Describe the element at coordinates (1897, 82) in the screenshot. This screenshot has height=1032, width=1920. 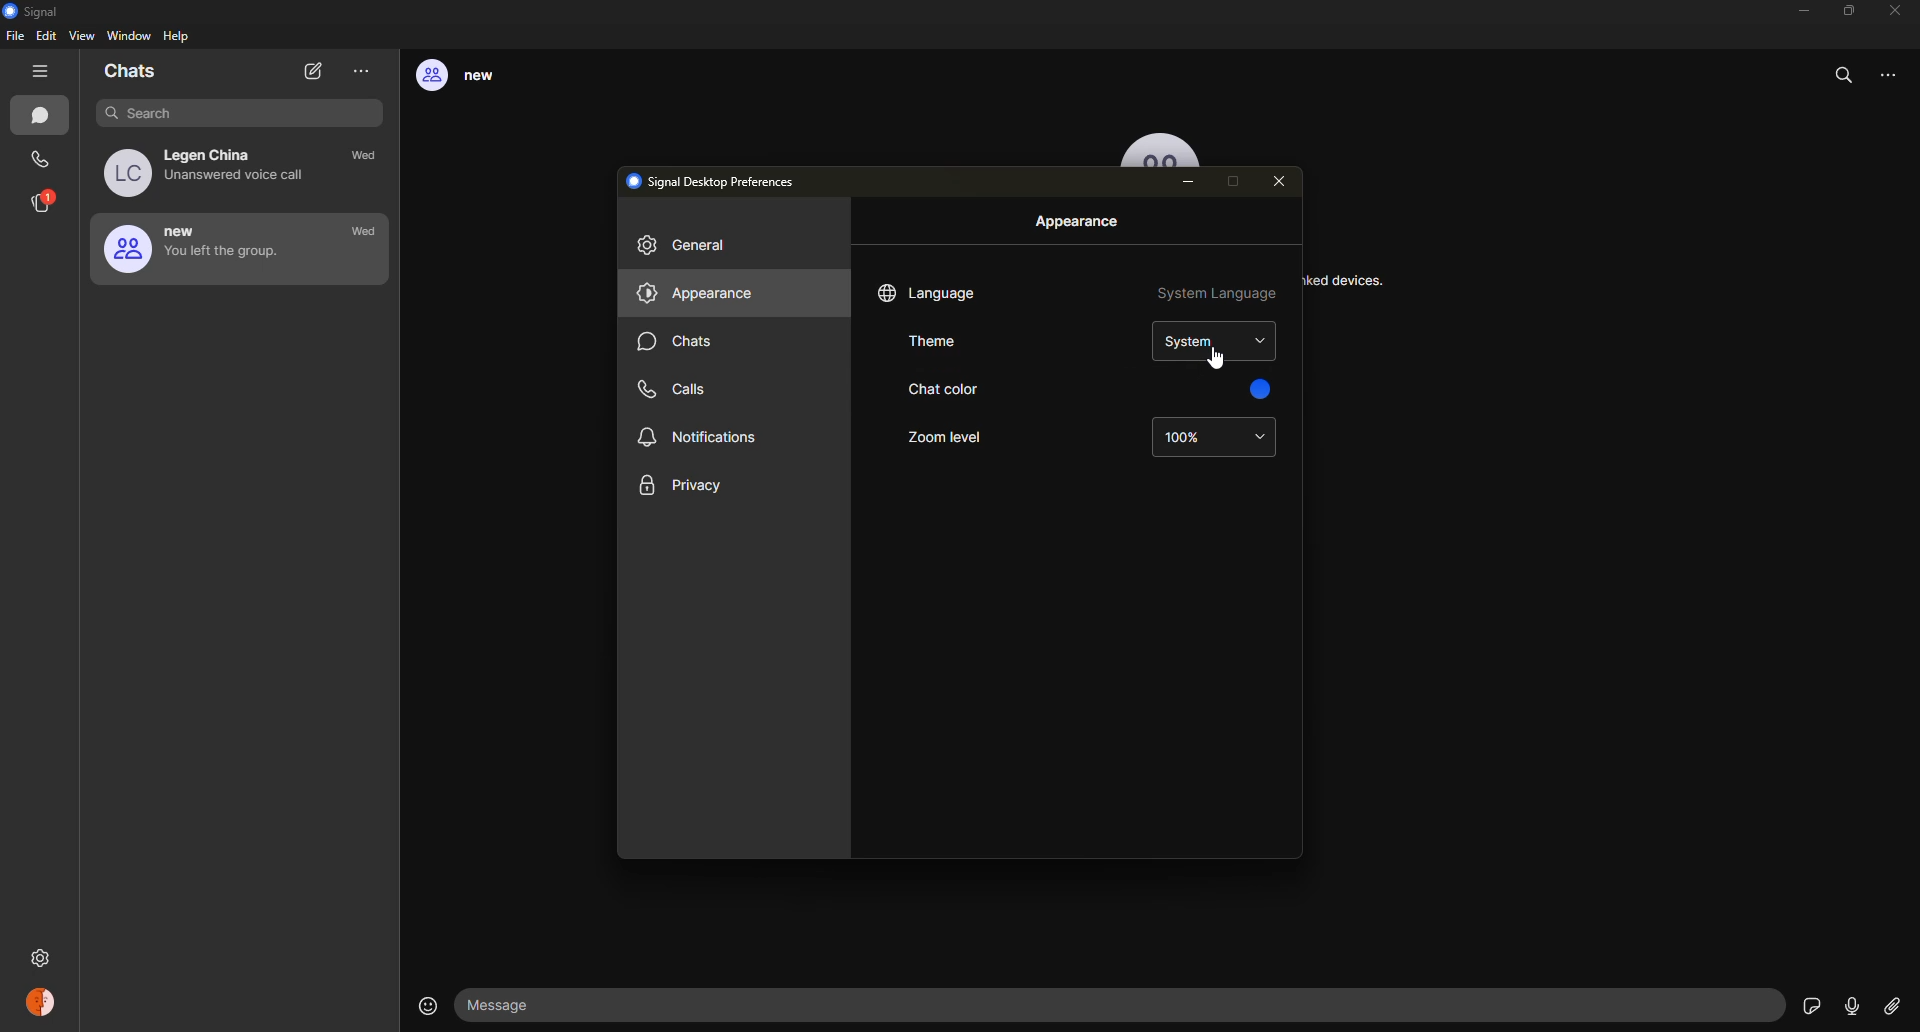
I see `options` at that location.